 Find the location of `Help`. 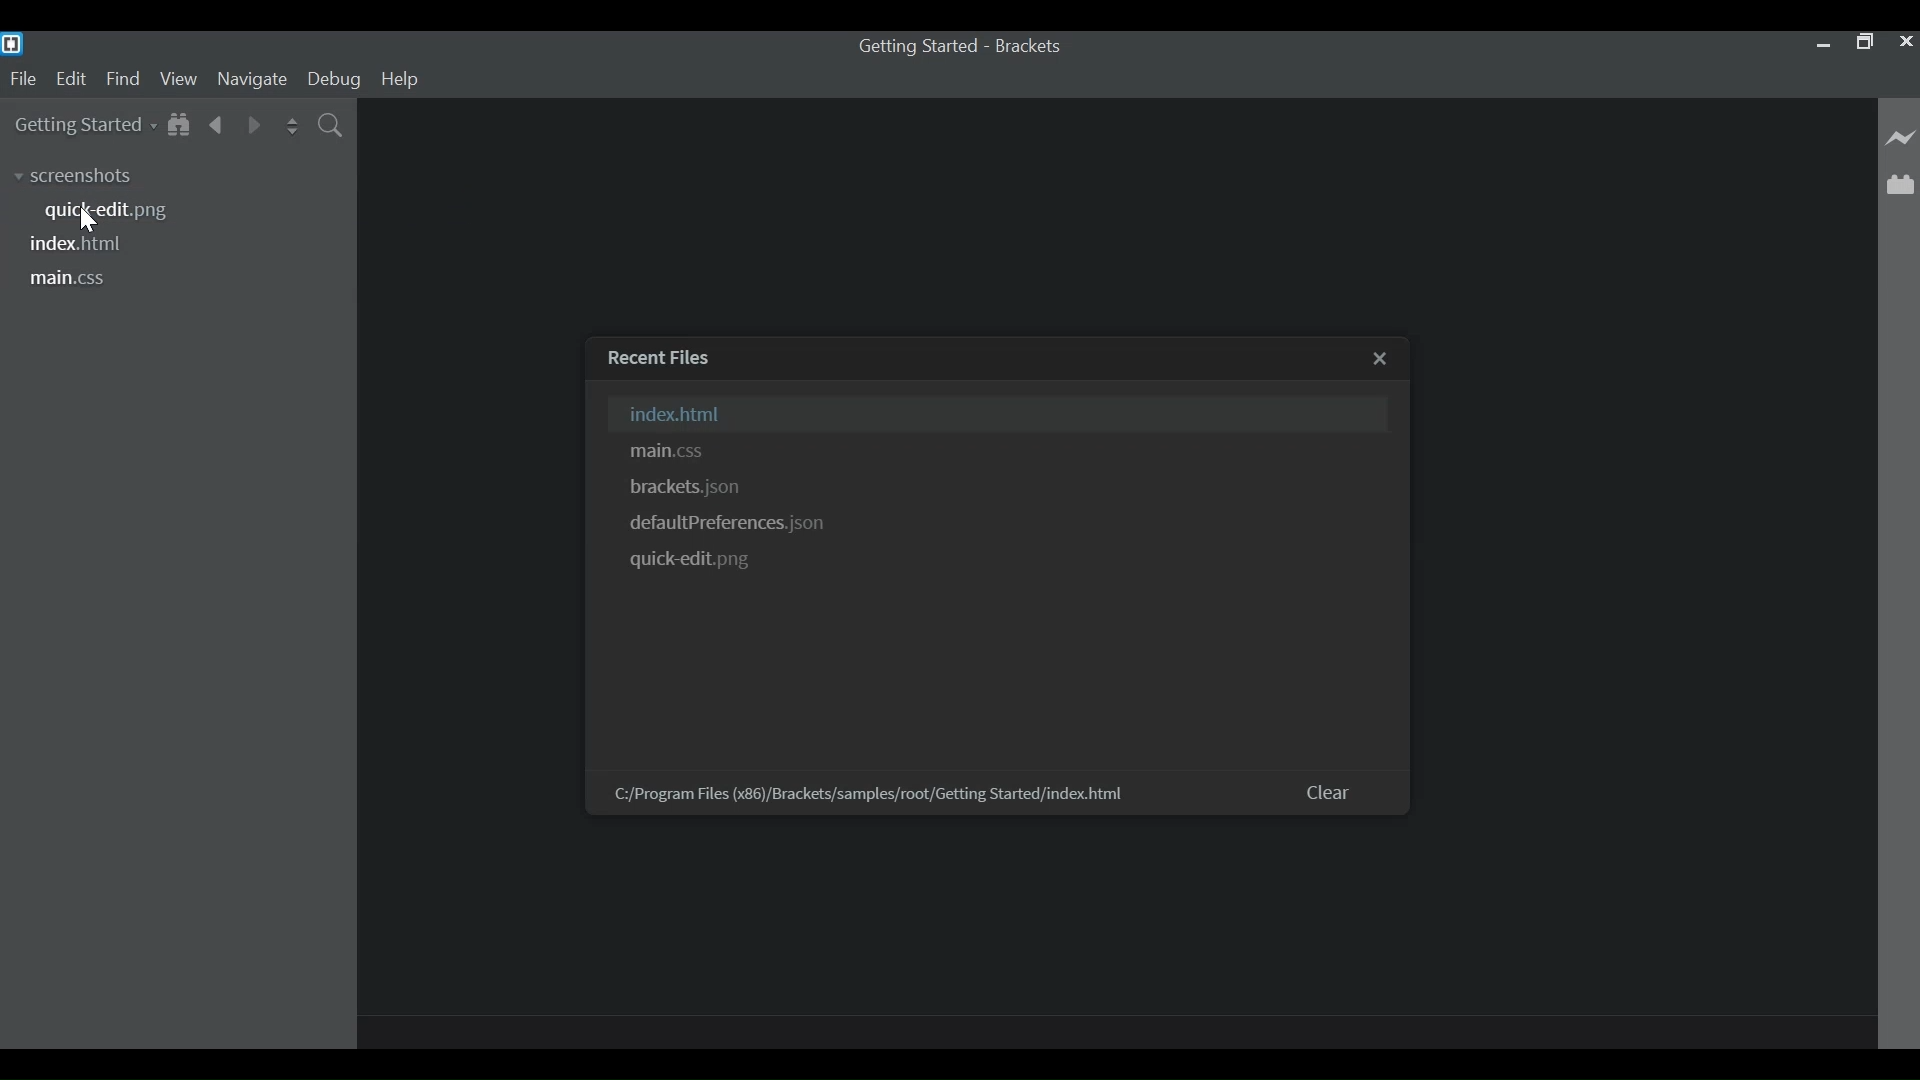

Help is located at coordinates (404, 80).